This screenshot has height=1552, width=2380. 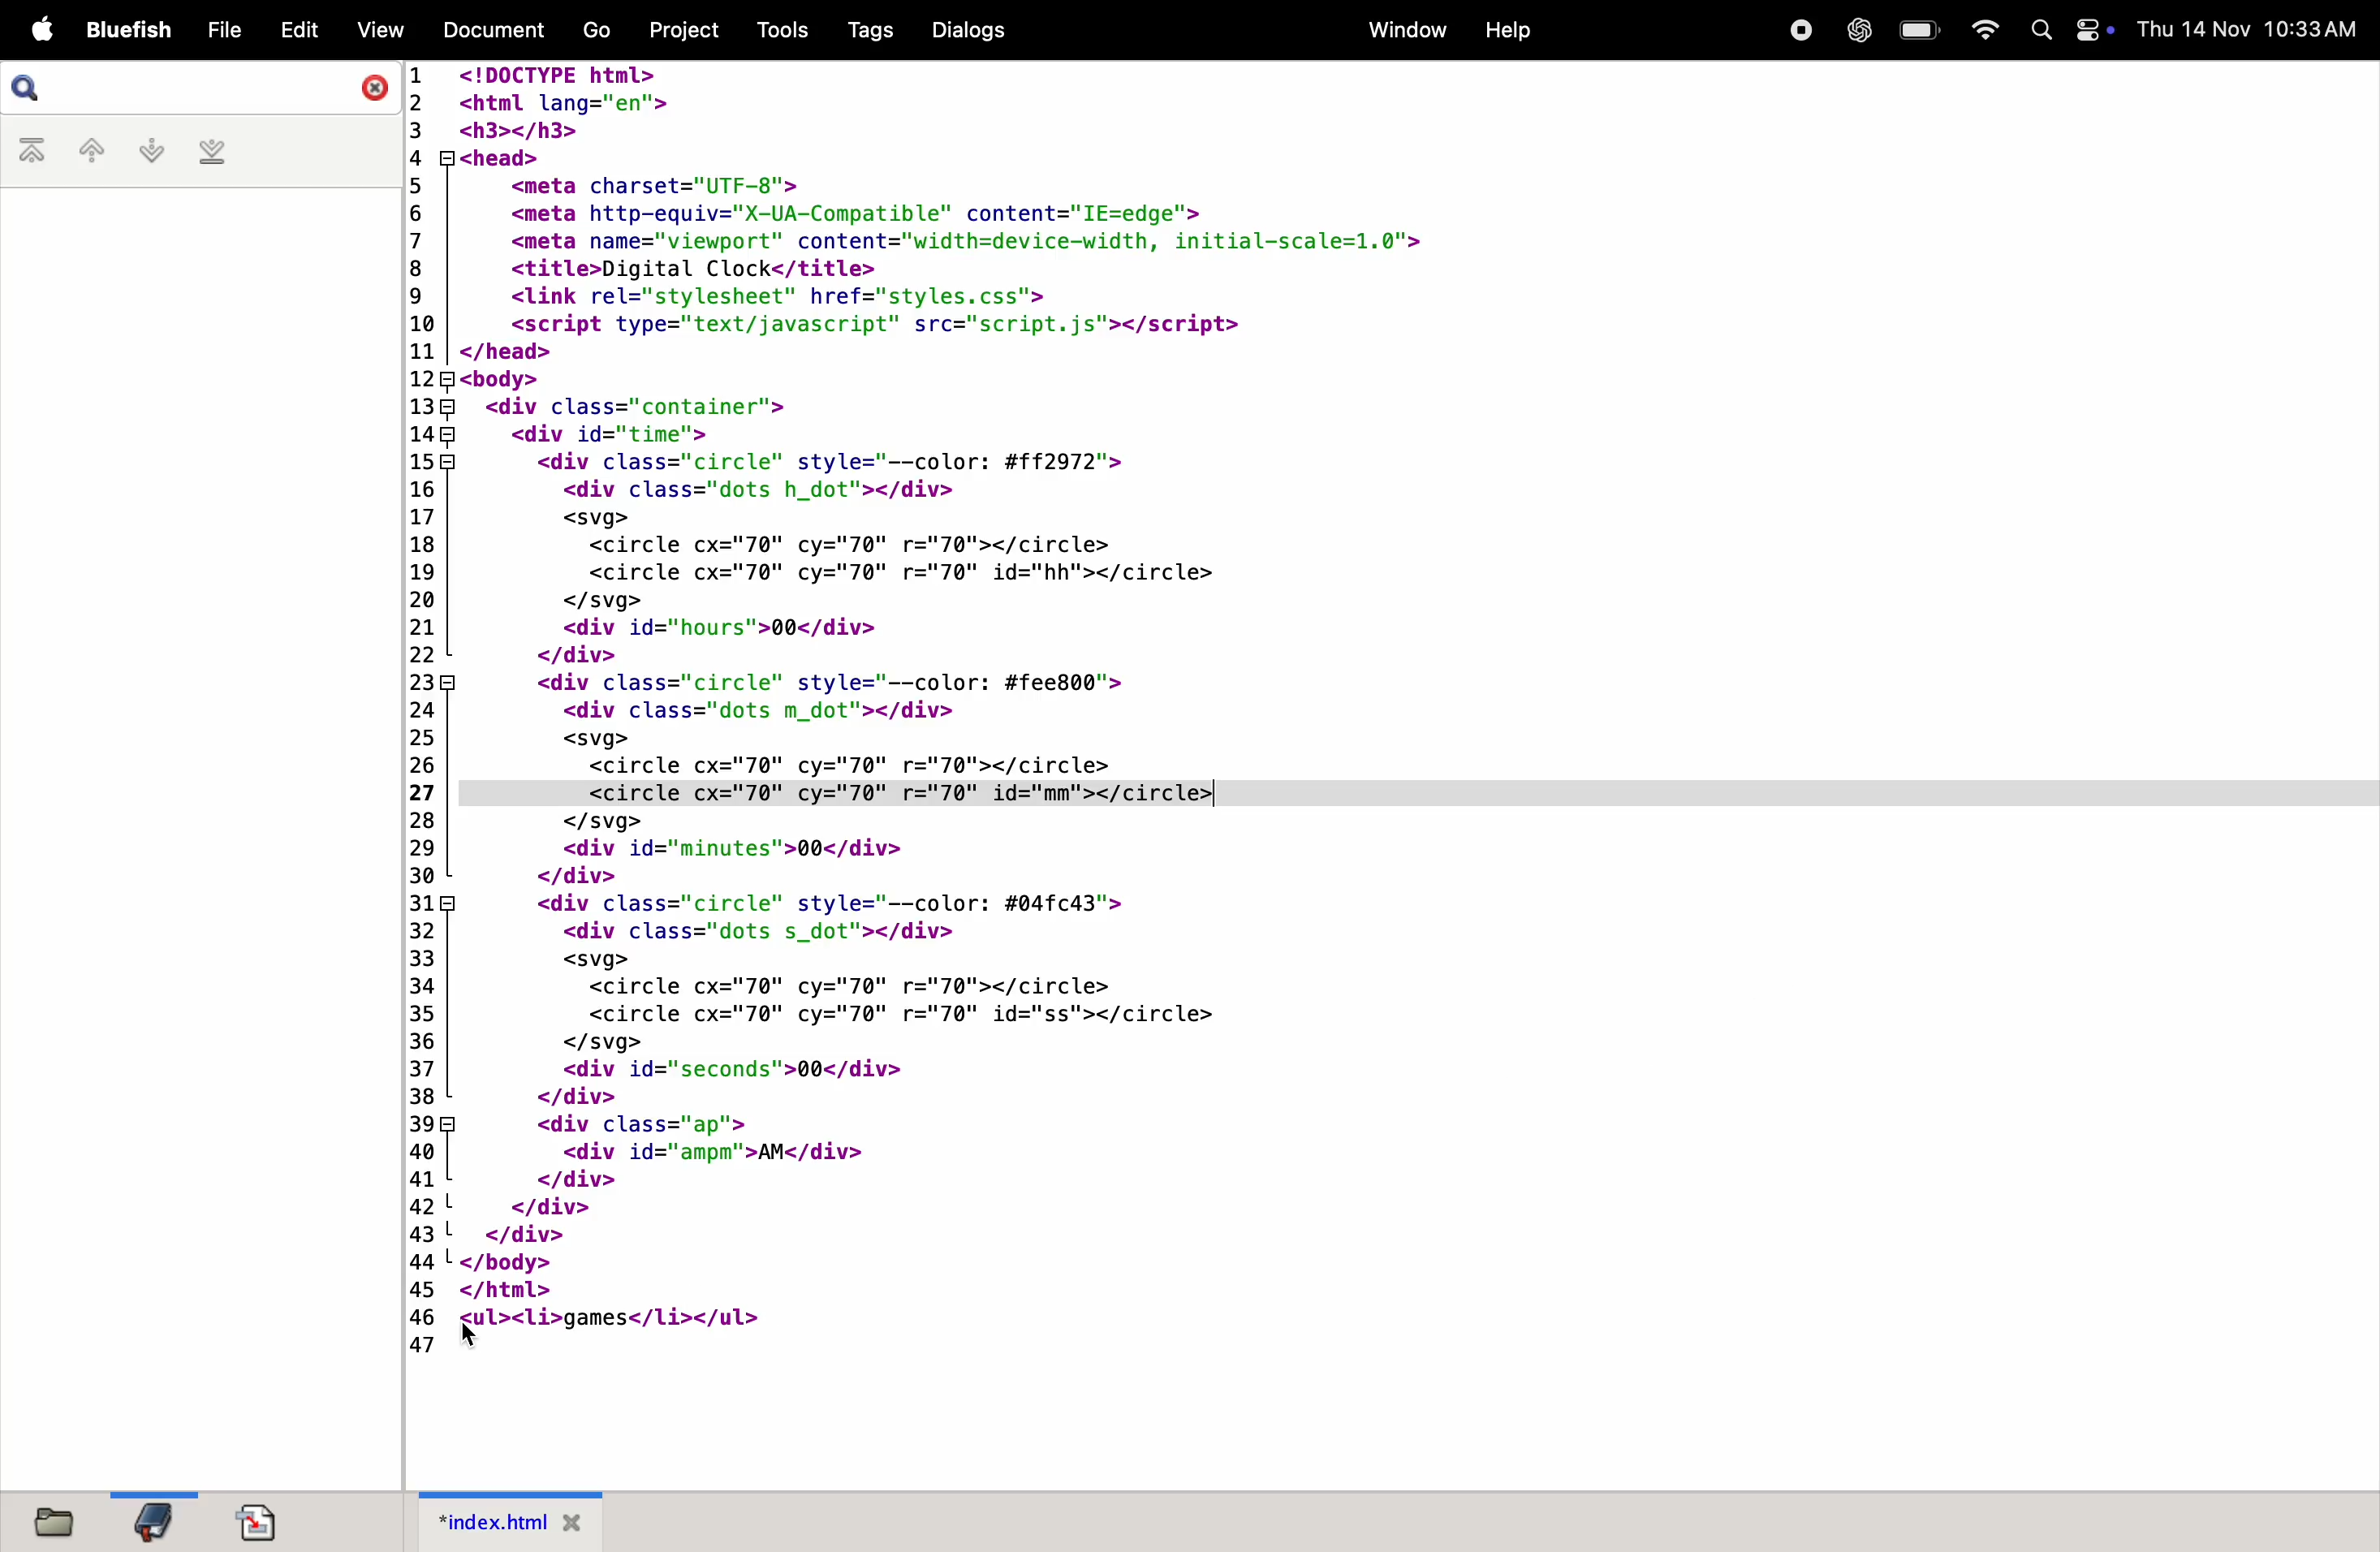 I want to click on Edit, so click(x=302, y=29).